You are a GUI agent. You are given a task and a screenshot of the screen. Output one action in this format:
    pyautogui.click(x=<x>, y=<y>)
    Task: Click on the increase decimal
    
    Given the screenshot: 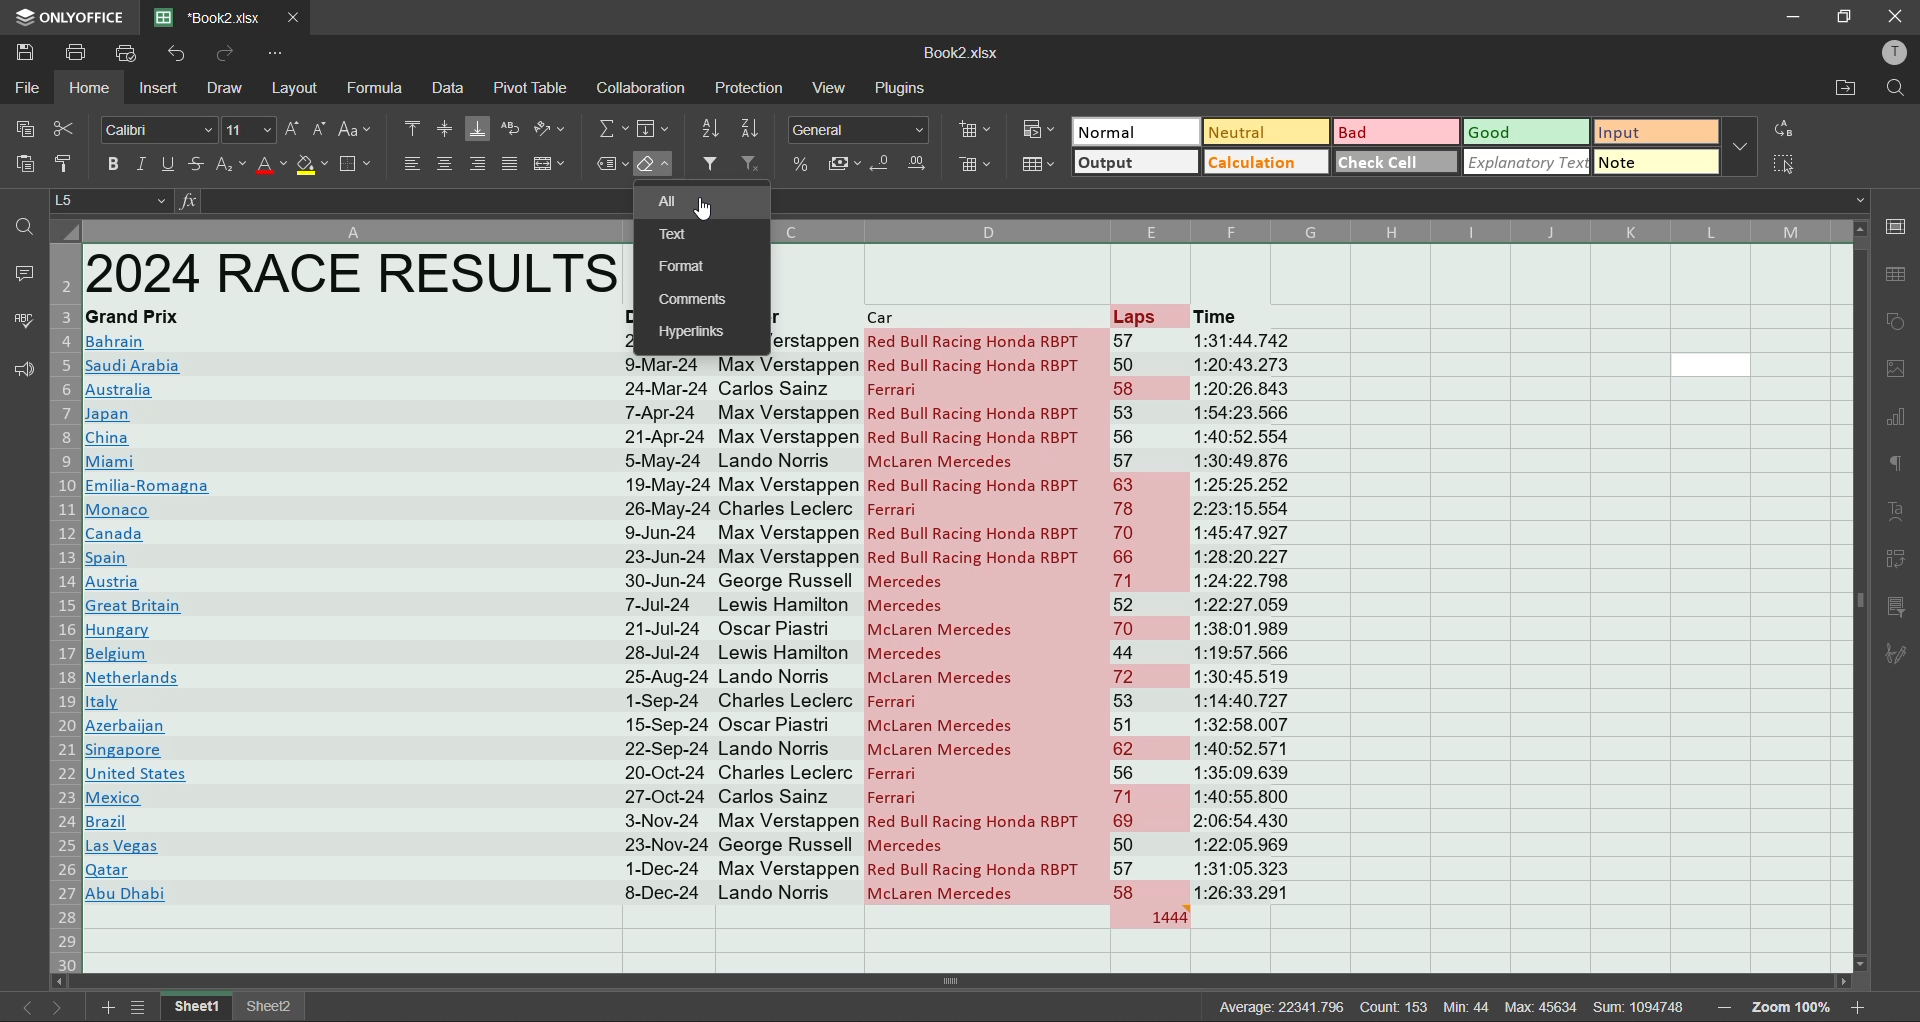 What is the action you would take?
    pyautogui.click(x=919, y=168)
    